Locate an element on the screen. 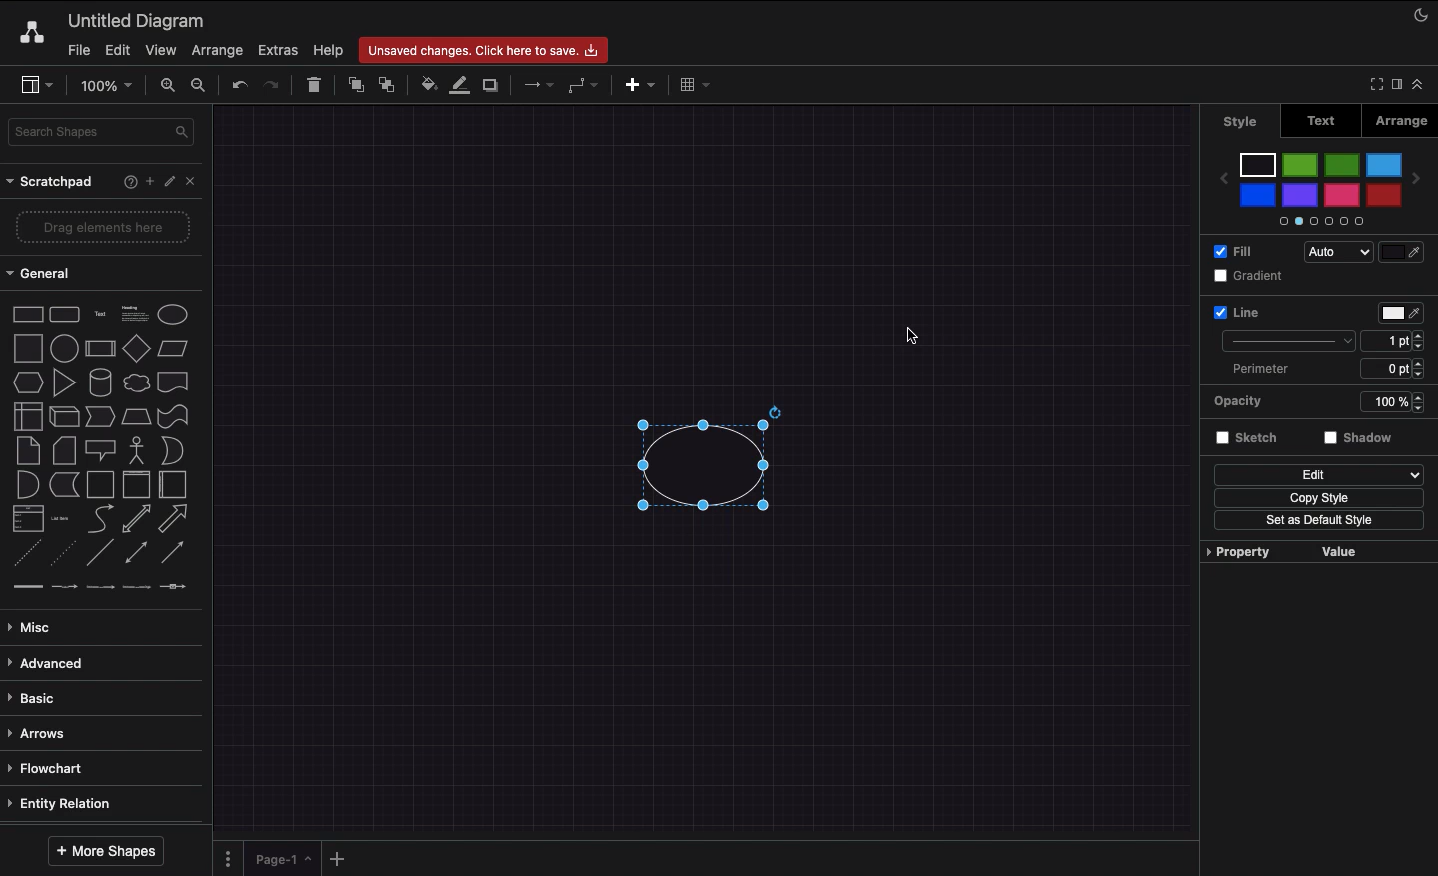 The width and height of the screenshot is (1438, 876). Pages is located at coordinates (224, 859).